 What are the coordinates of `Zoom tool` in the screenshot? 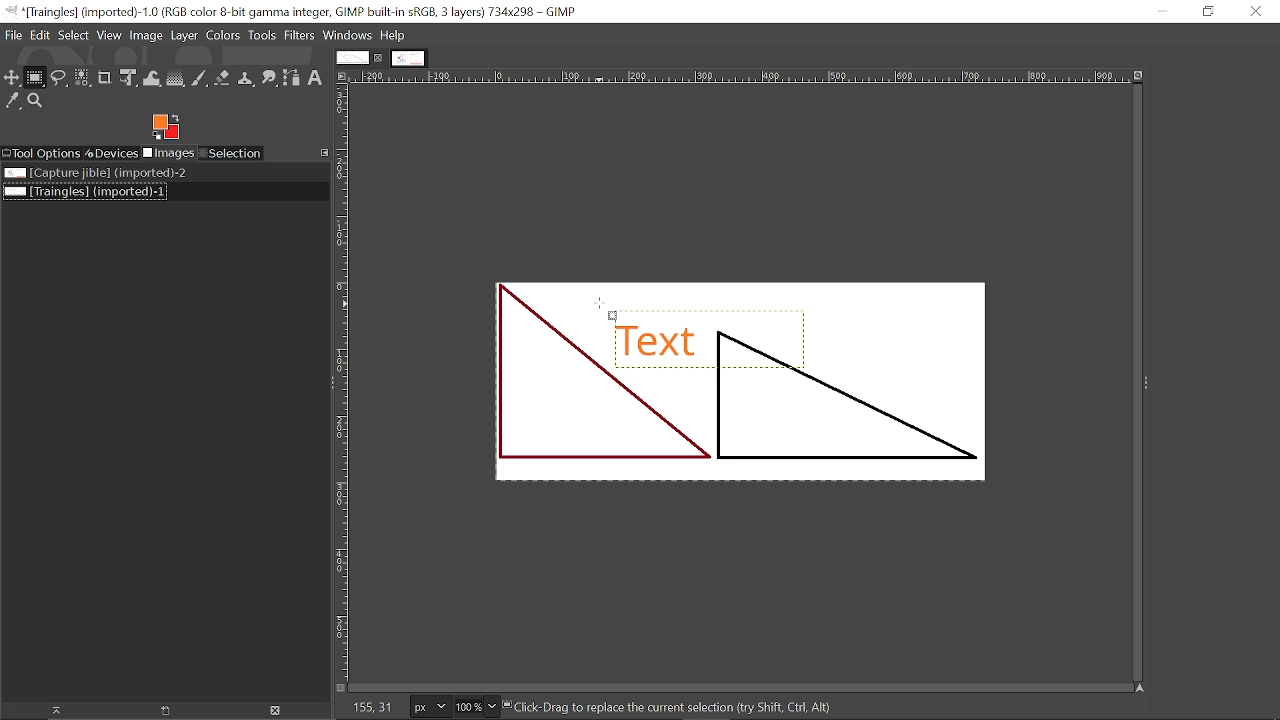 It's located at (37, 100).